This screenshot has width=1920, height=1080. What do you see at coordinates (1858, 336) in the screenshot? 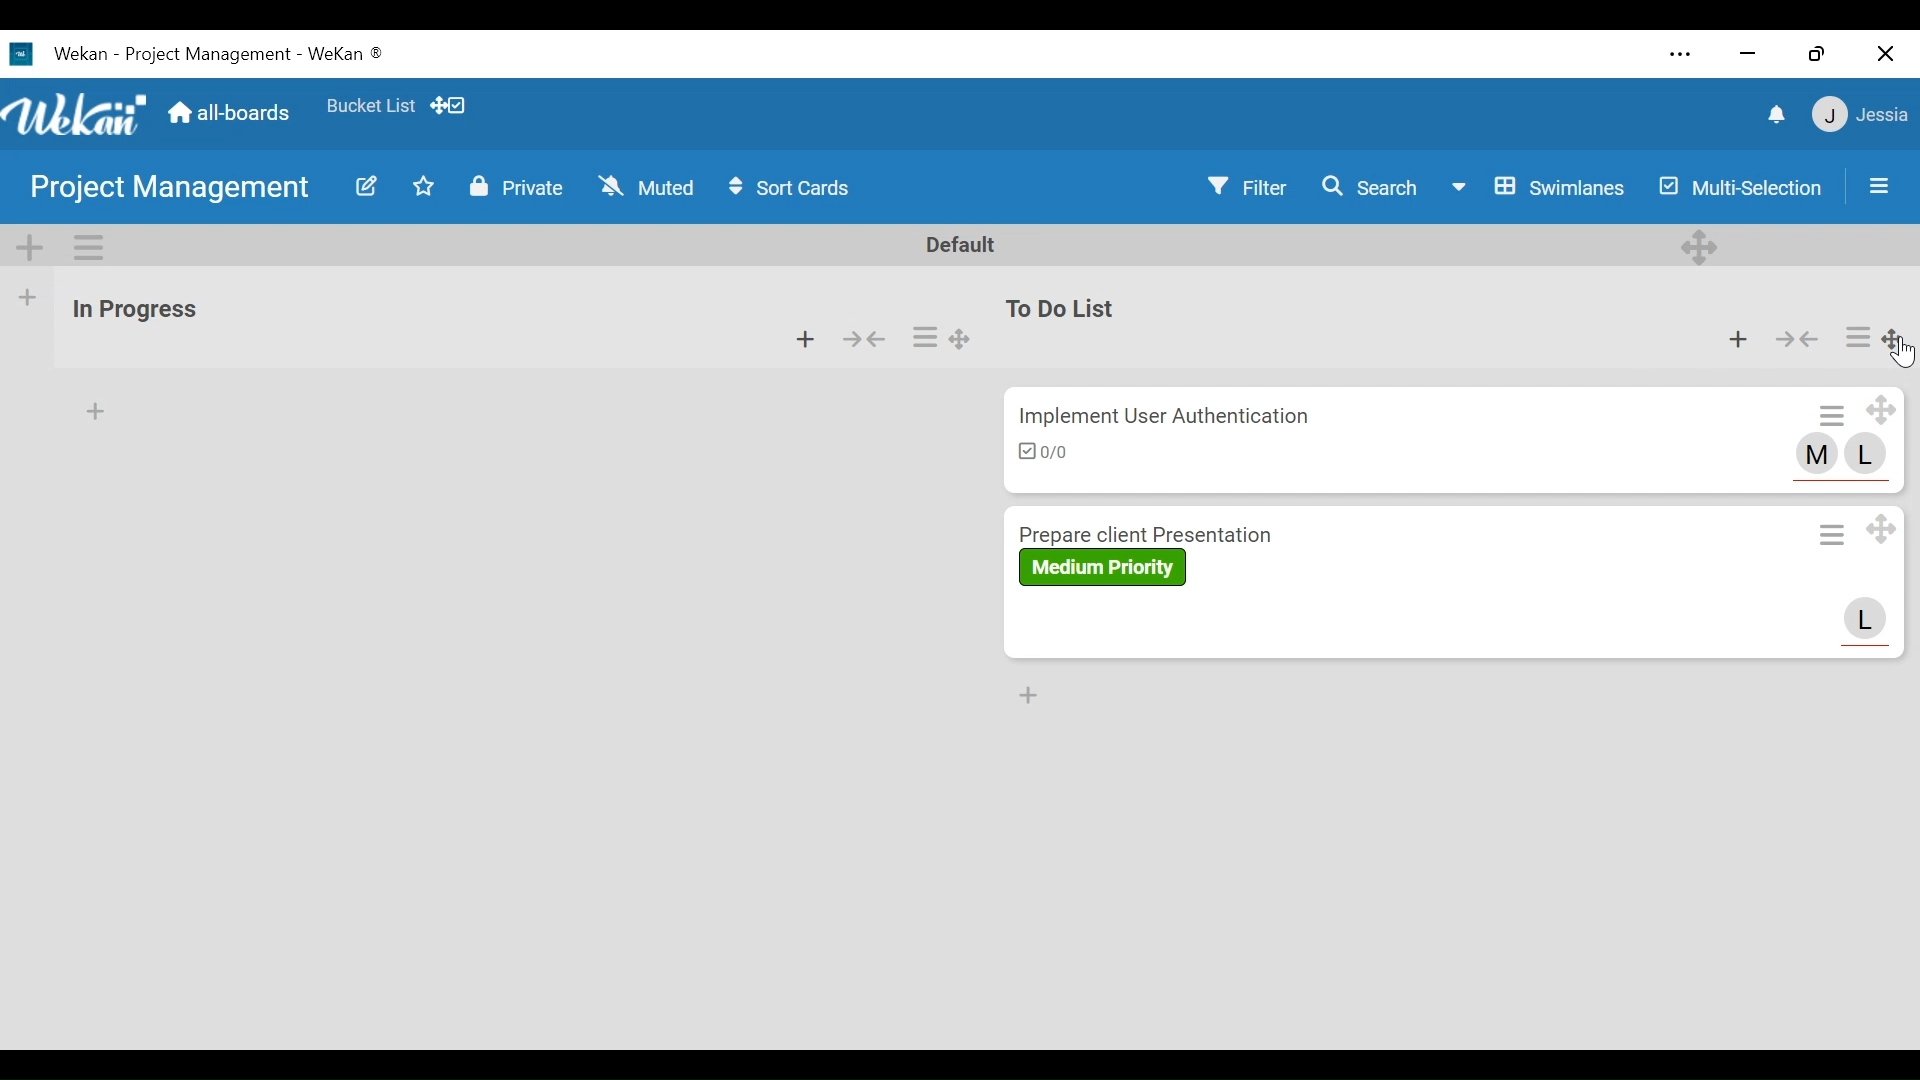
I see `List Actions` at bounding box center [1858, 336].